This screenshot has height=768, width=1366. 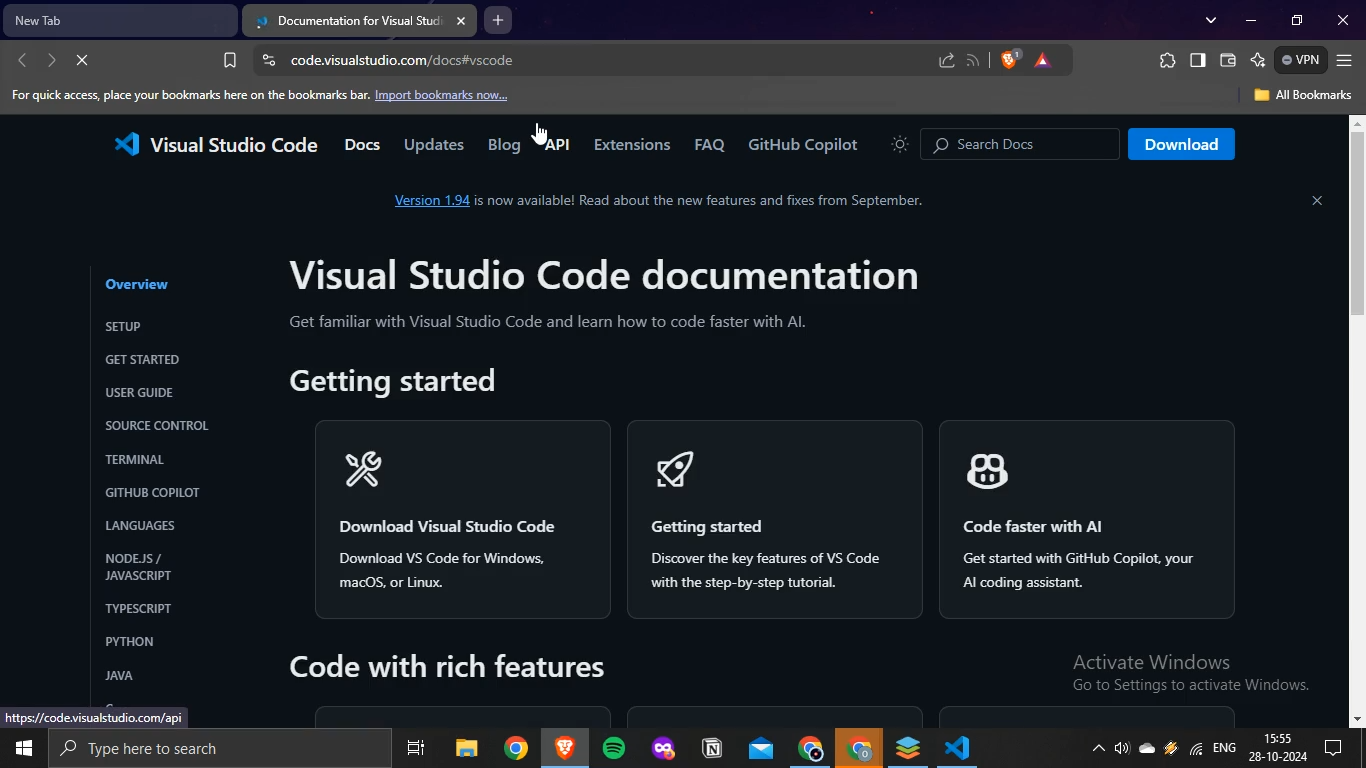 What do you see at coordinates (191, 94) in the screenshot?
I see `For quick access, place your bookmarks here on the bookmarks bar.` at bounding box center [191, 94].